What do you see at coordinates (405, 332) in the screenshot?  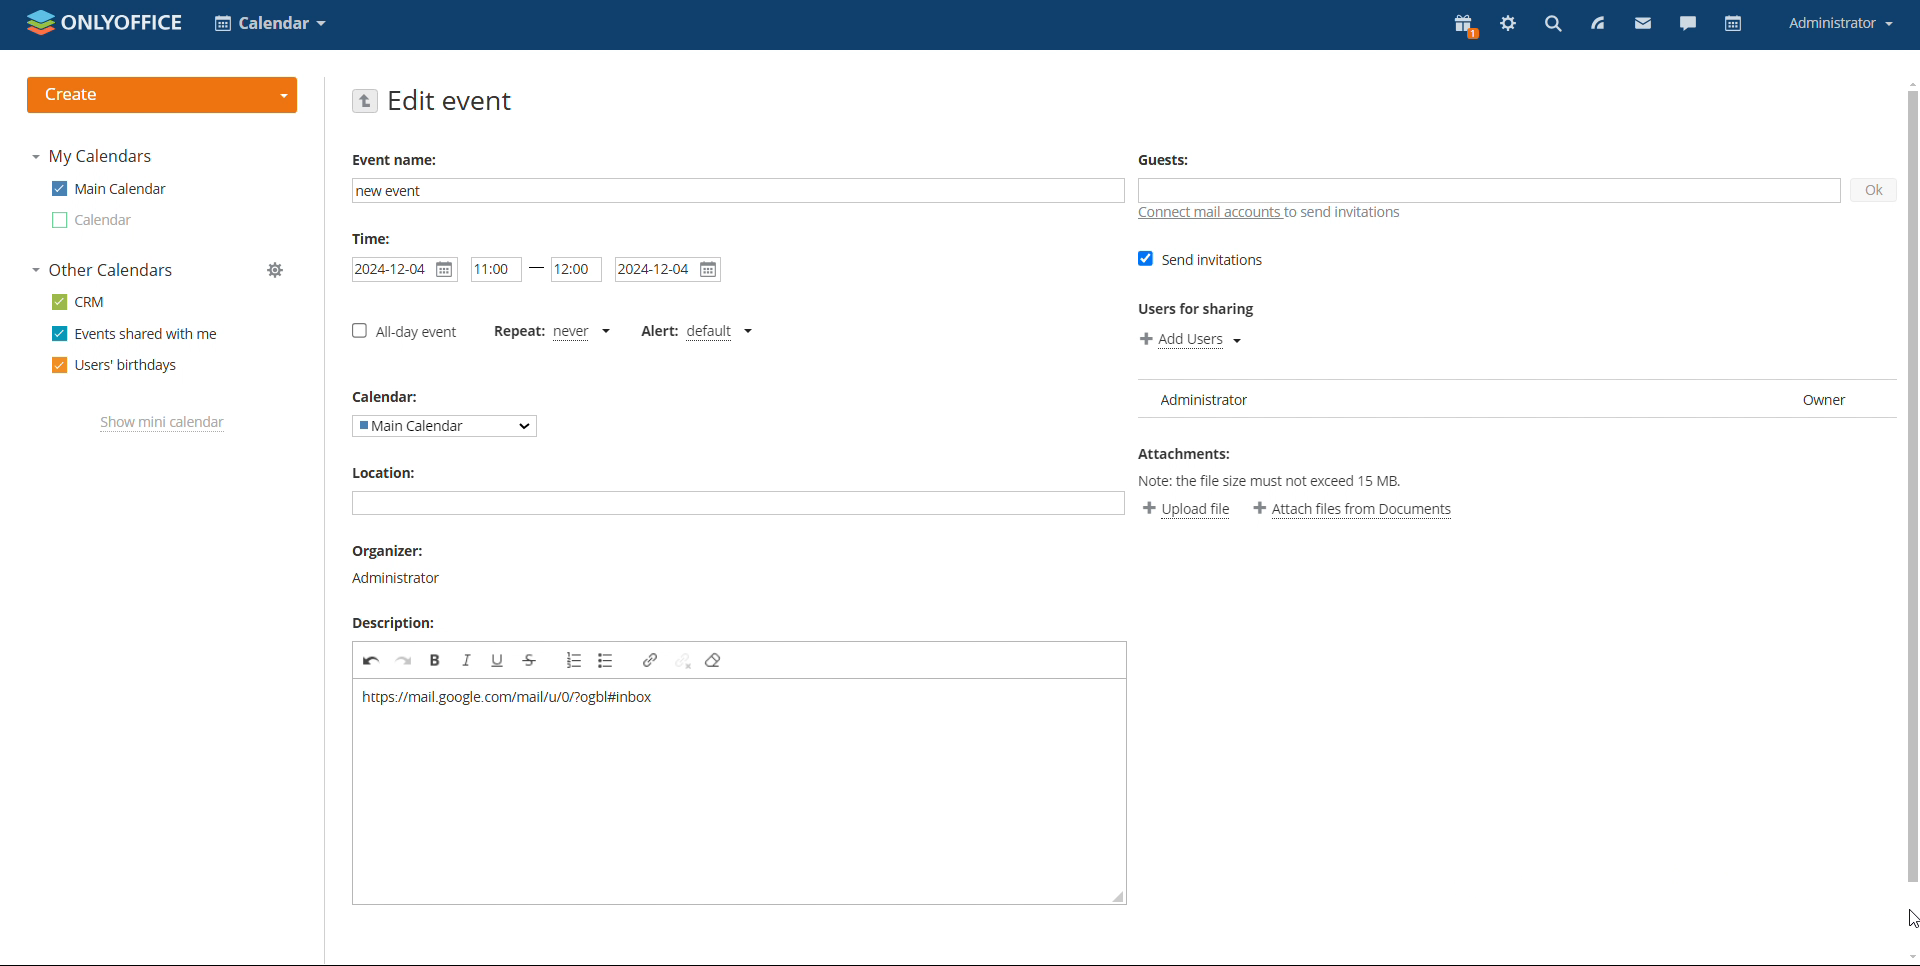 I see `all-day event checkbox` at bounding box center [405, 332].